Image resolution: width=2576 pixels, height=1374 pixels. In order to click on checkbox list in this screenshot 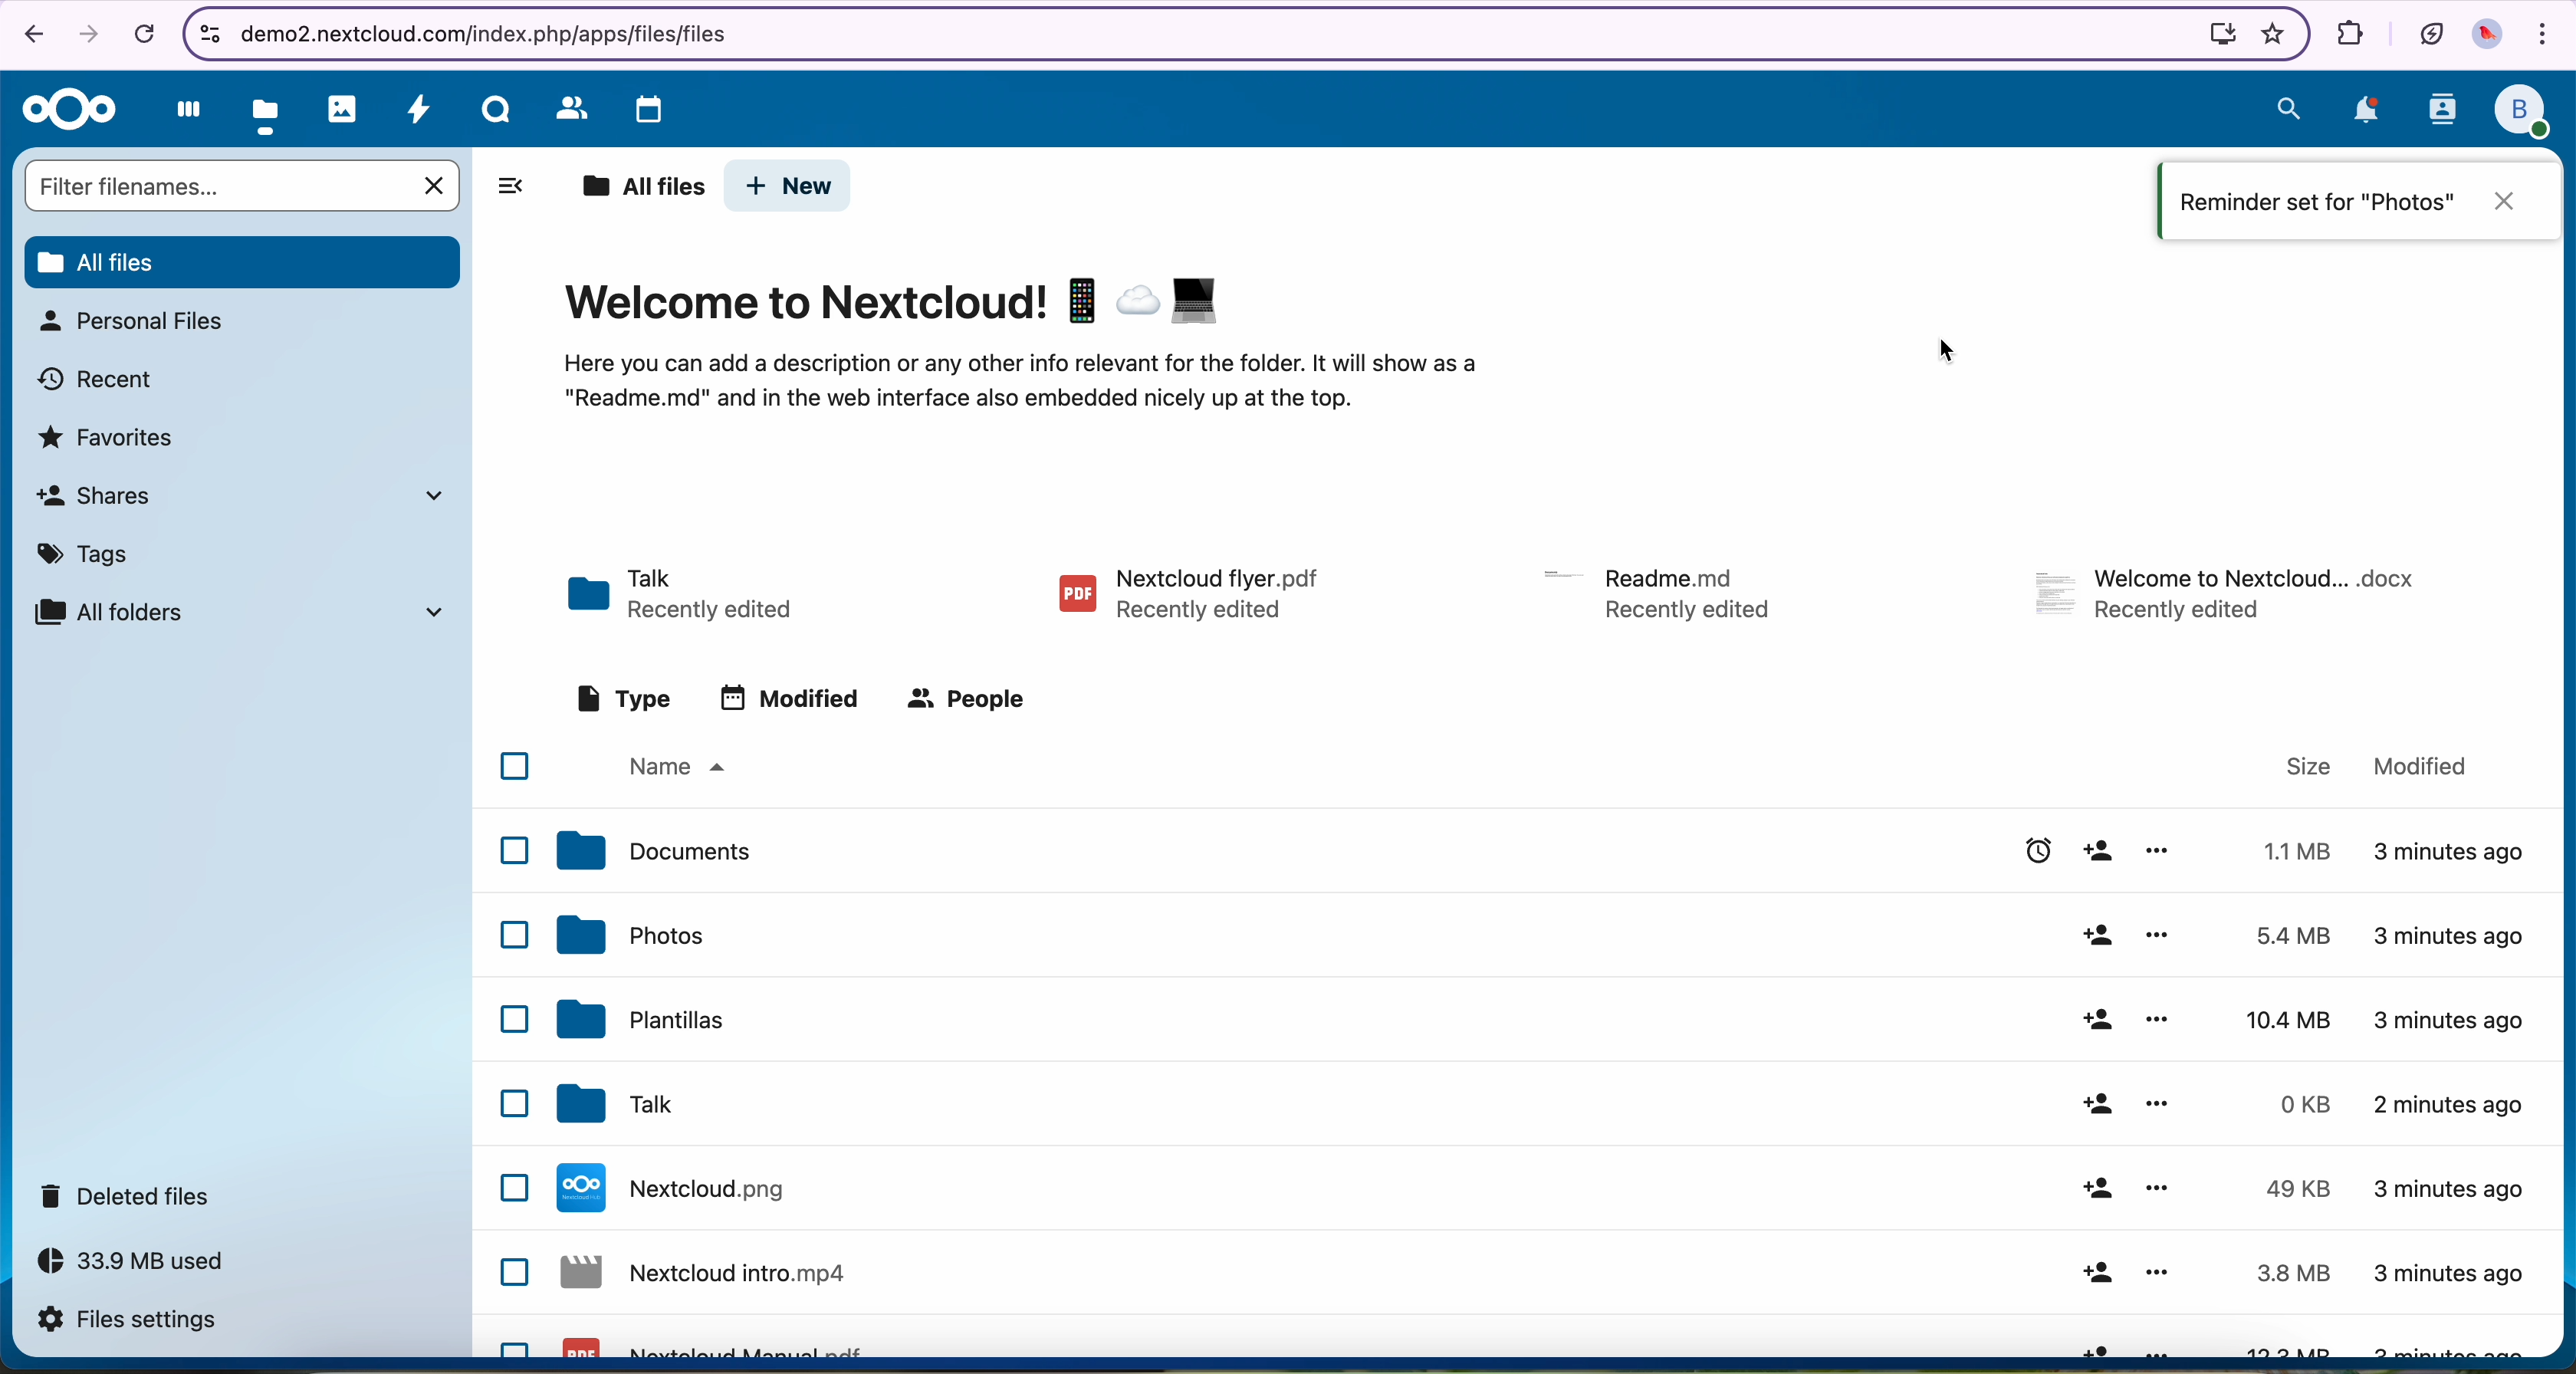, I will do `click(507, 1047)`.